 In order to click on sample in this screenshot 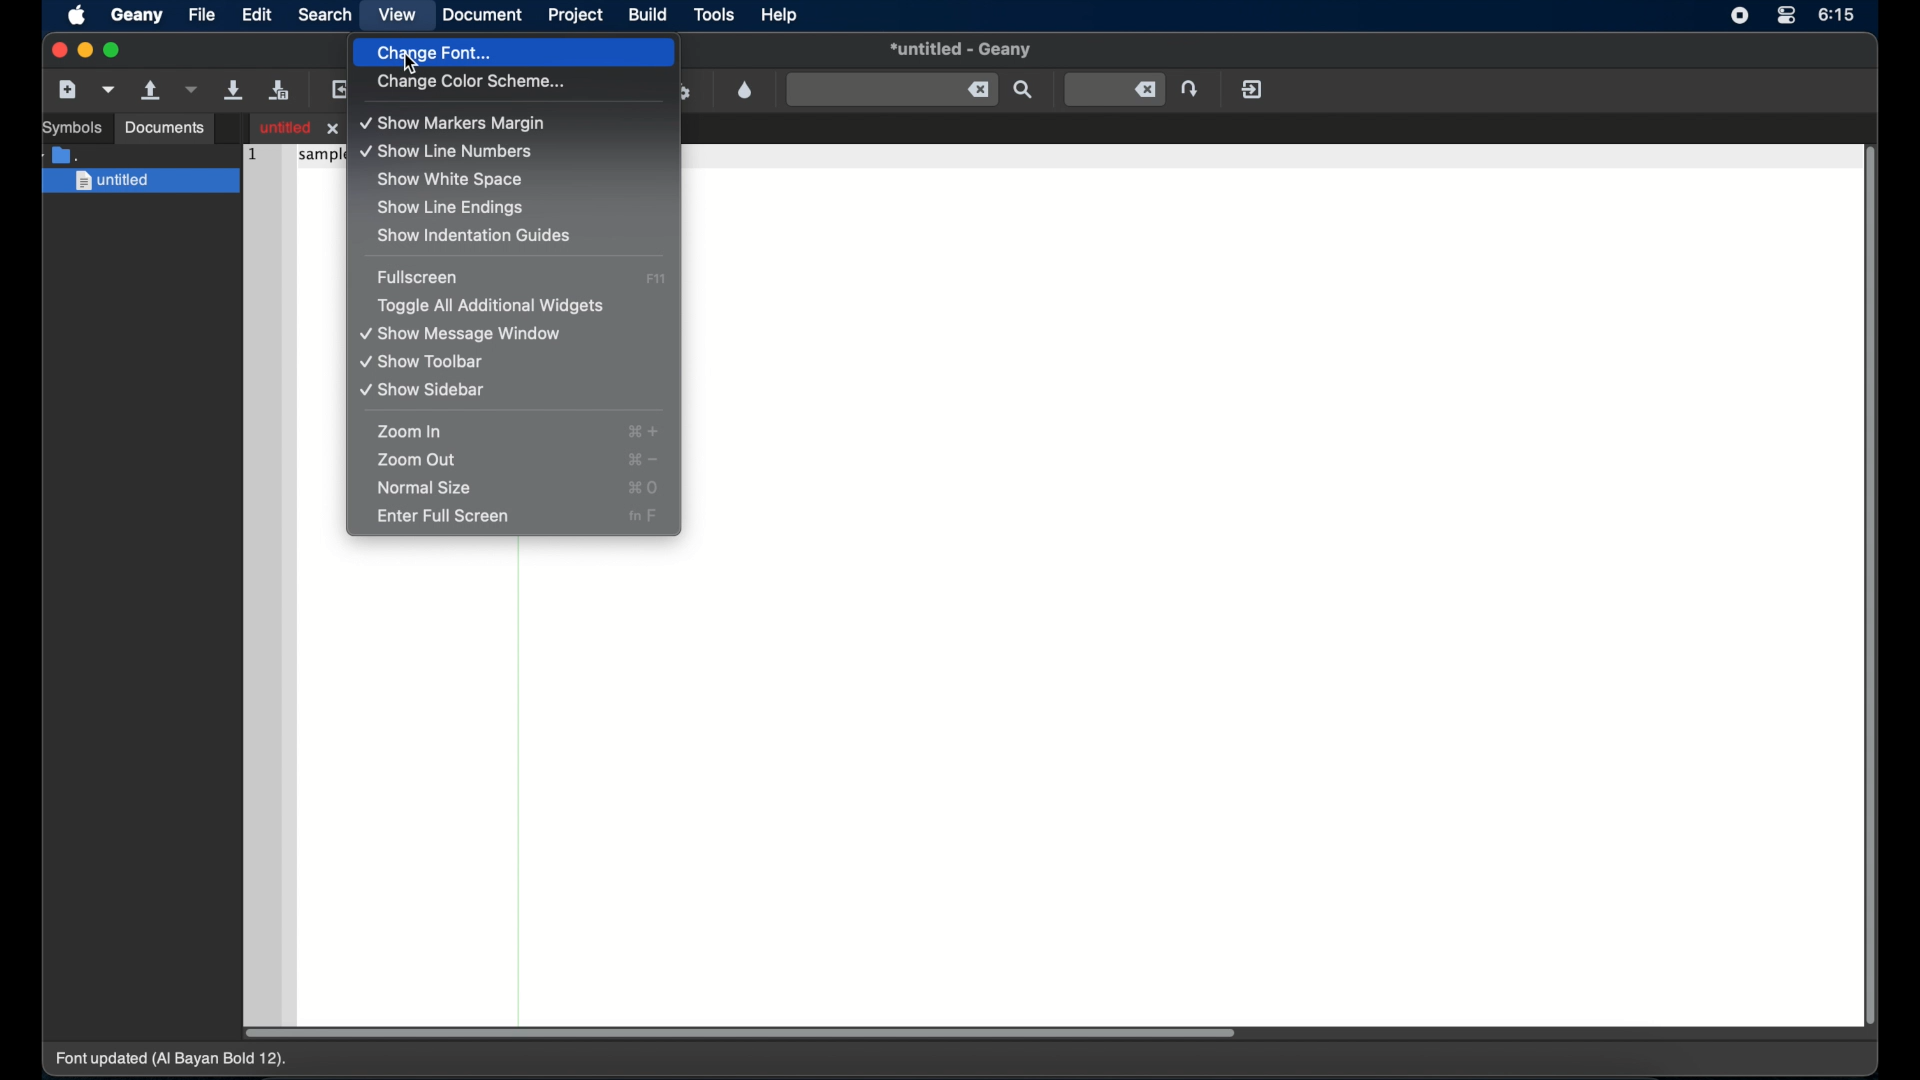, I will do `click(320, 157)`.